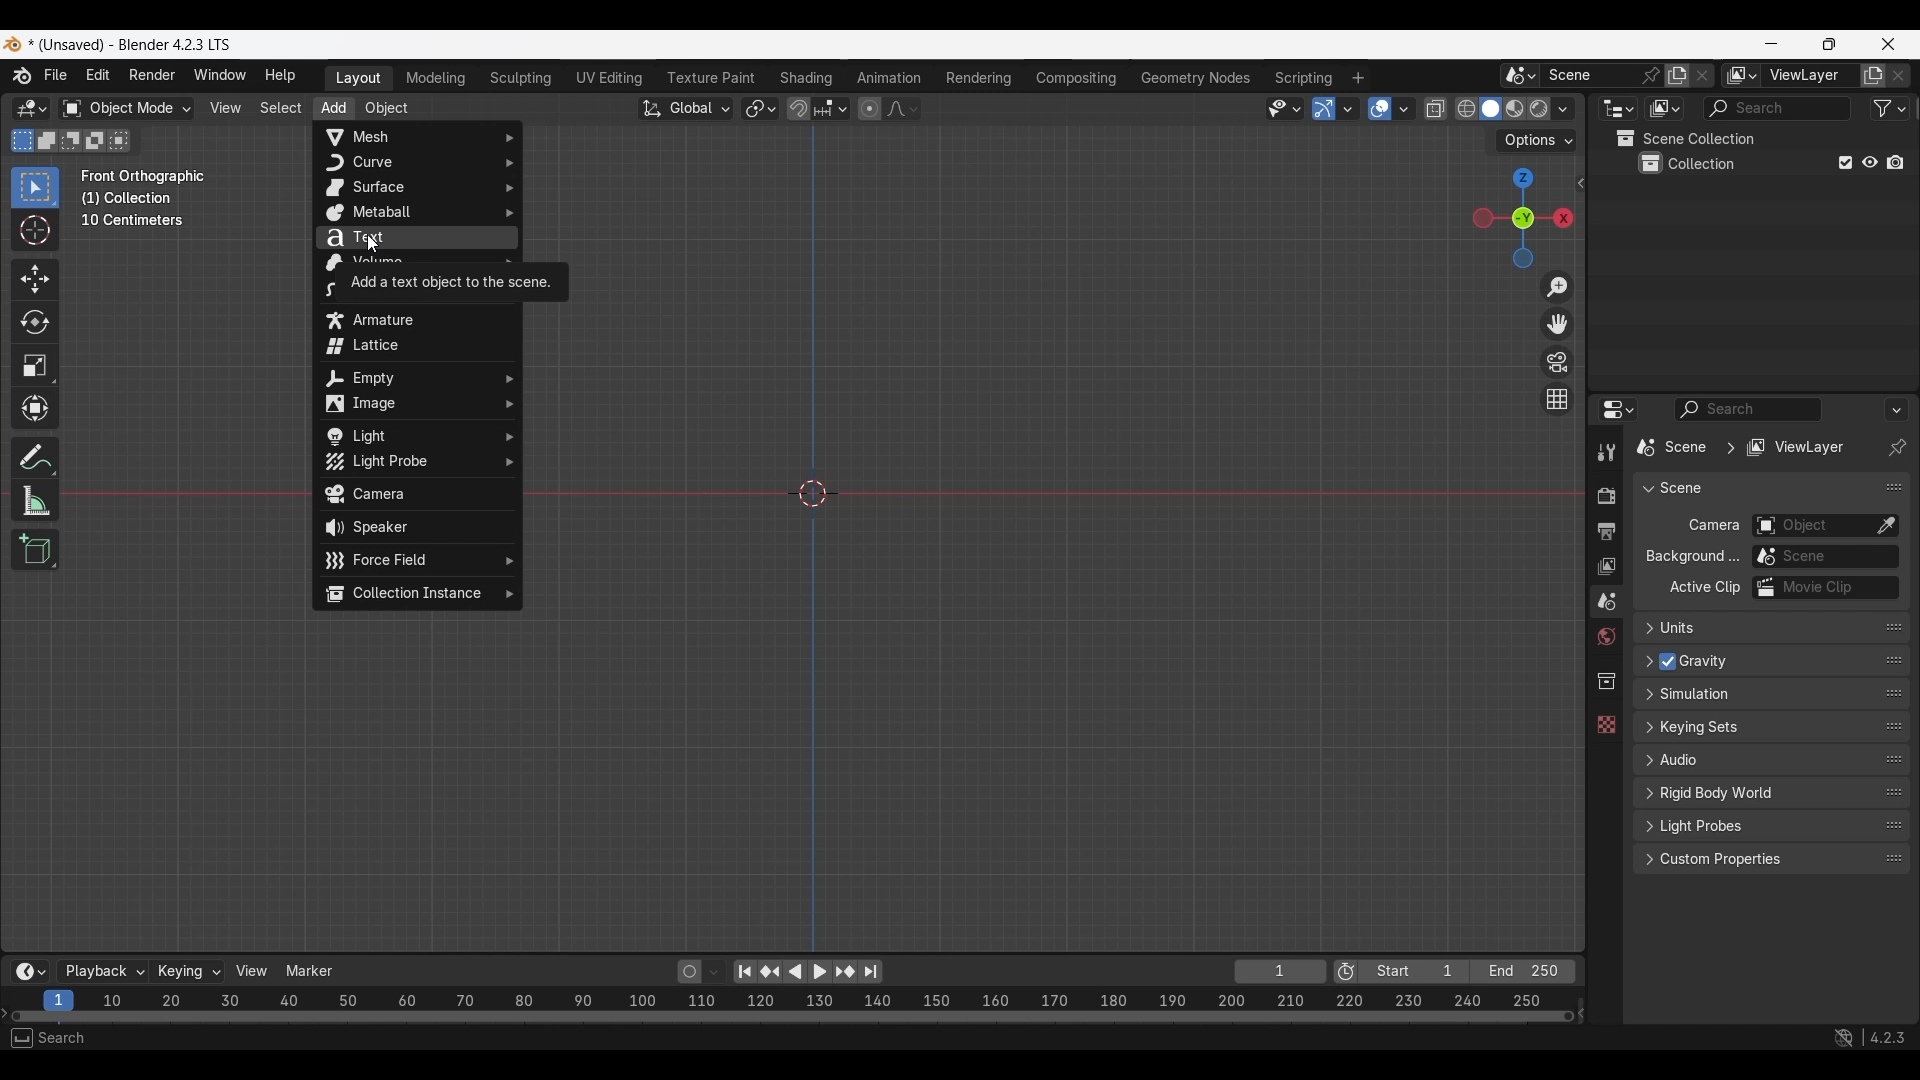 The image size is (1920, 1080). Describe the element at coordinates (35, 232) in the screenshot. I see `Cursor` at that location.